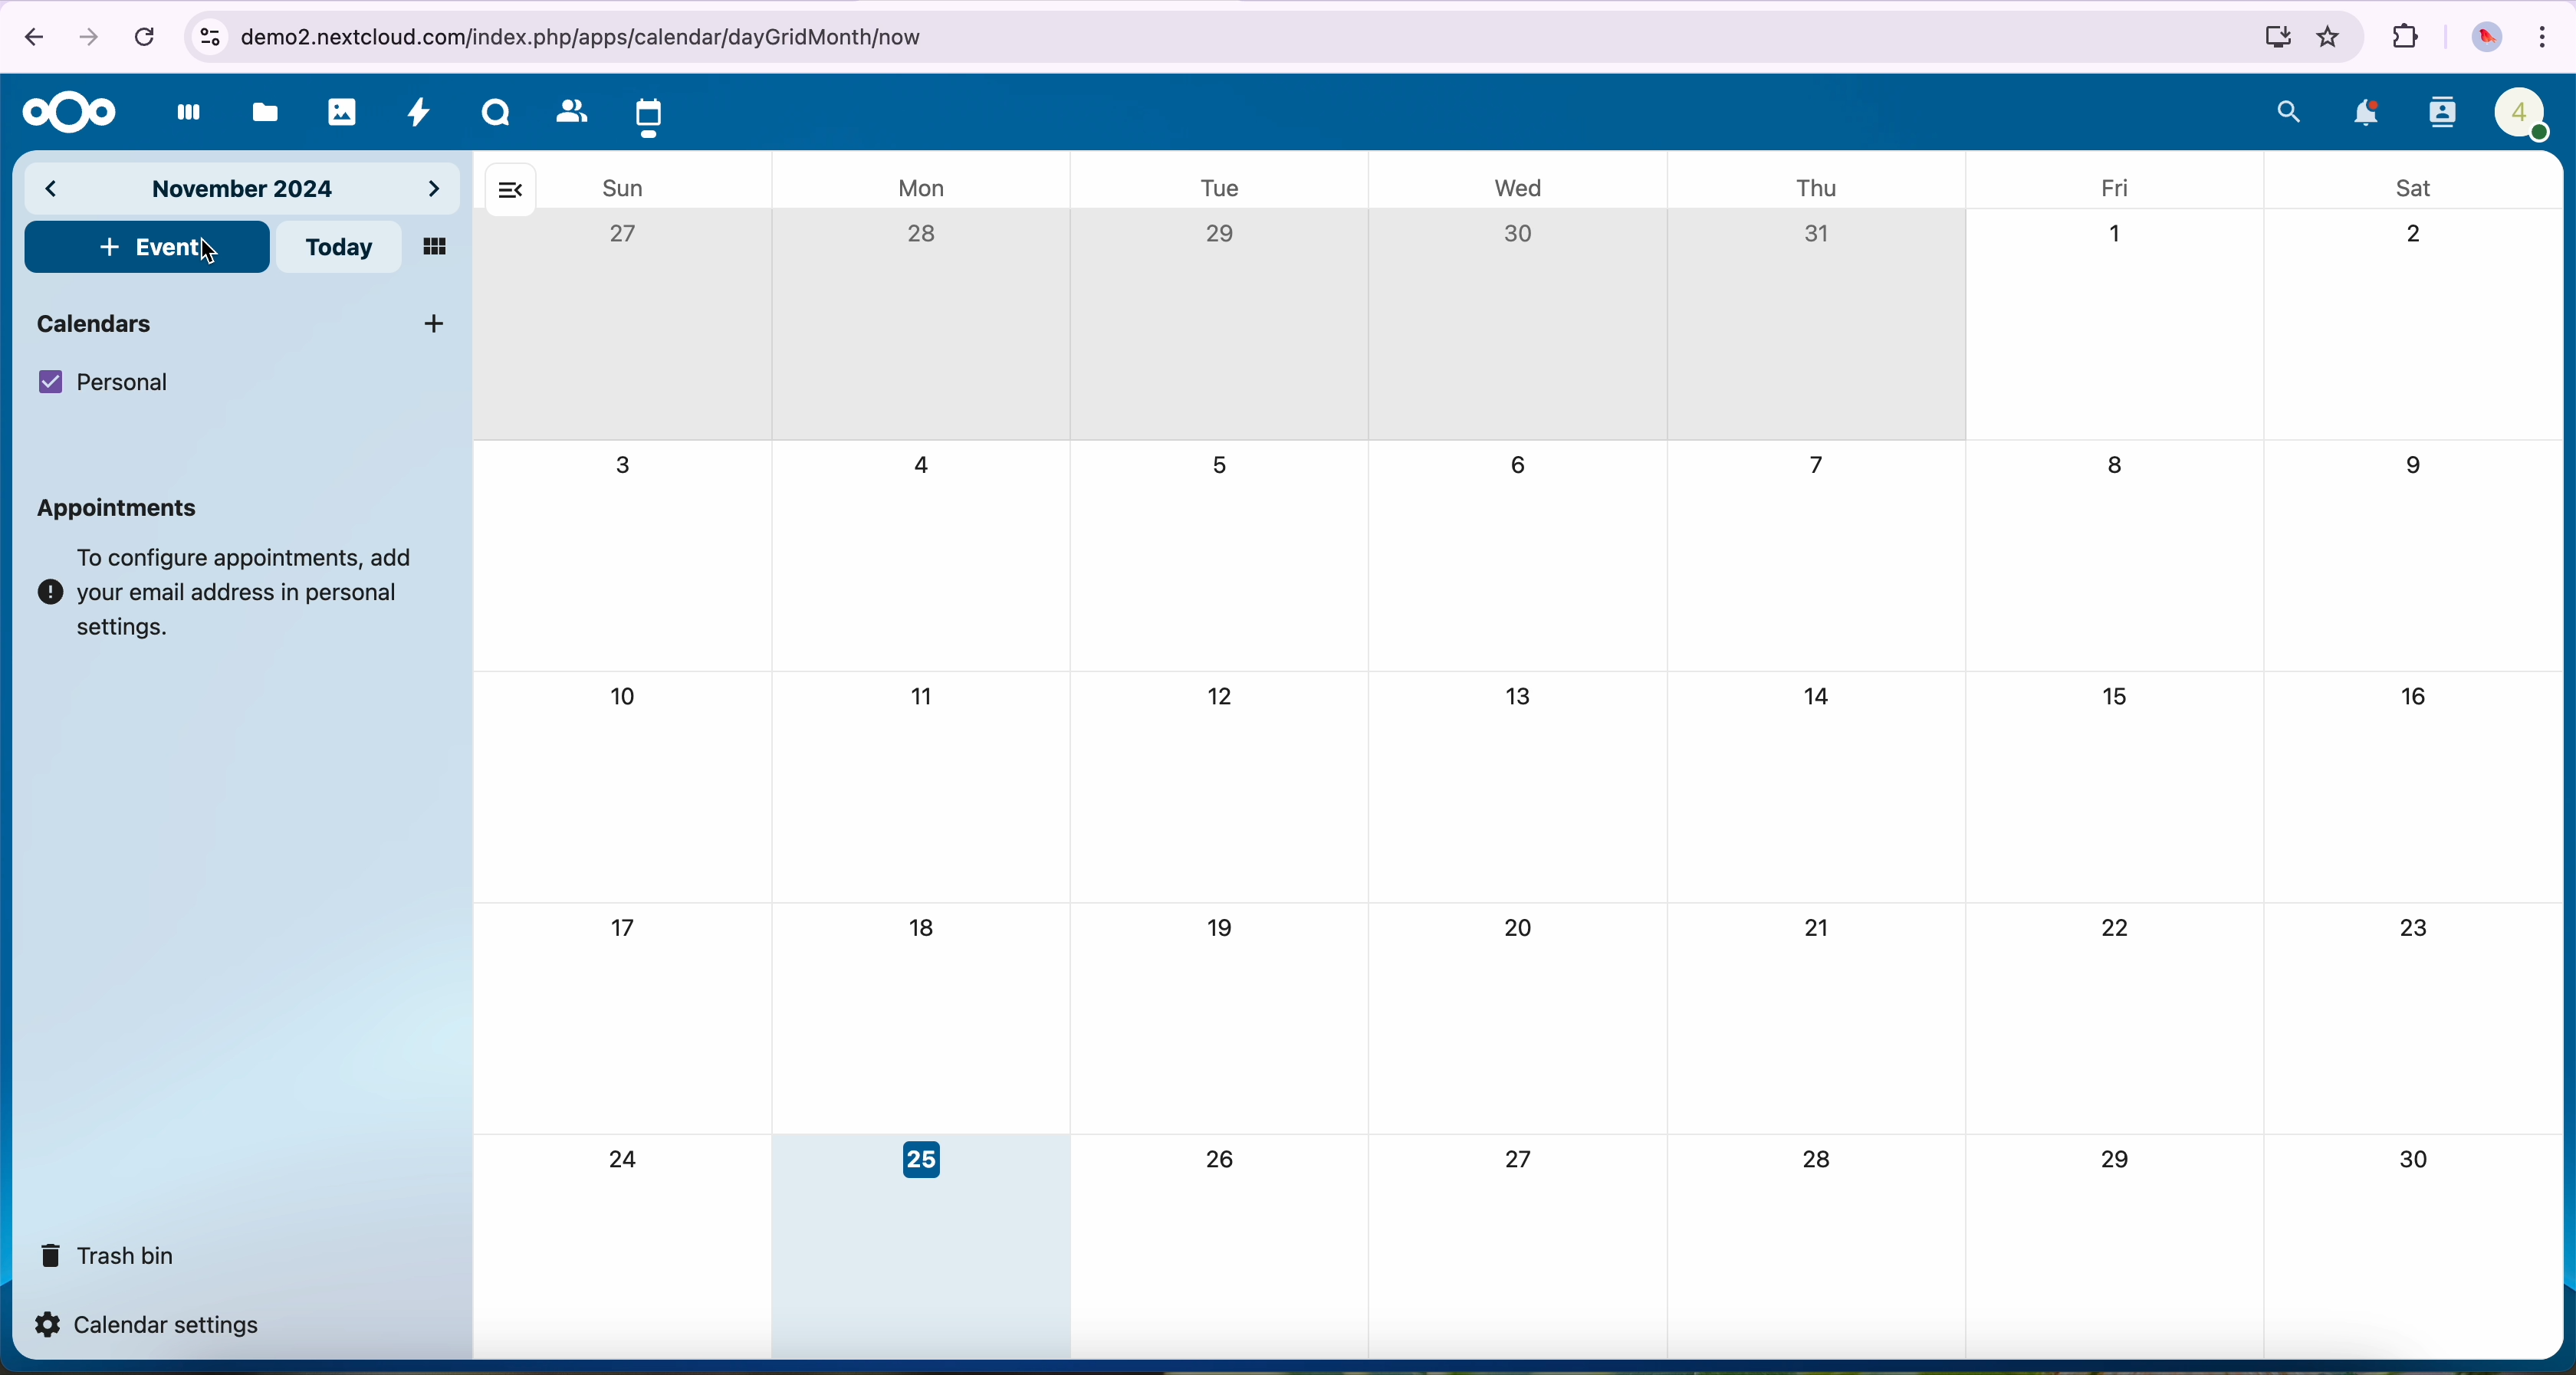 This screenshot has width=2576, height=1375. Describe the element at coordinates (1225, 928) in the screenshot. I see `19` at that location.